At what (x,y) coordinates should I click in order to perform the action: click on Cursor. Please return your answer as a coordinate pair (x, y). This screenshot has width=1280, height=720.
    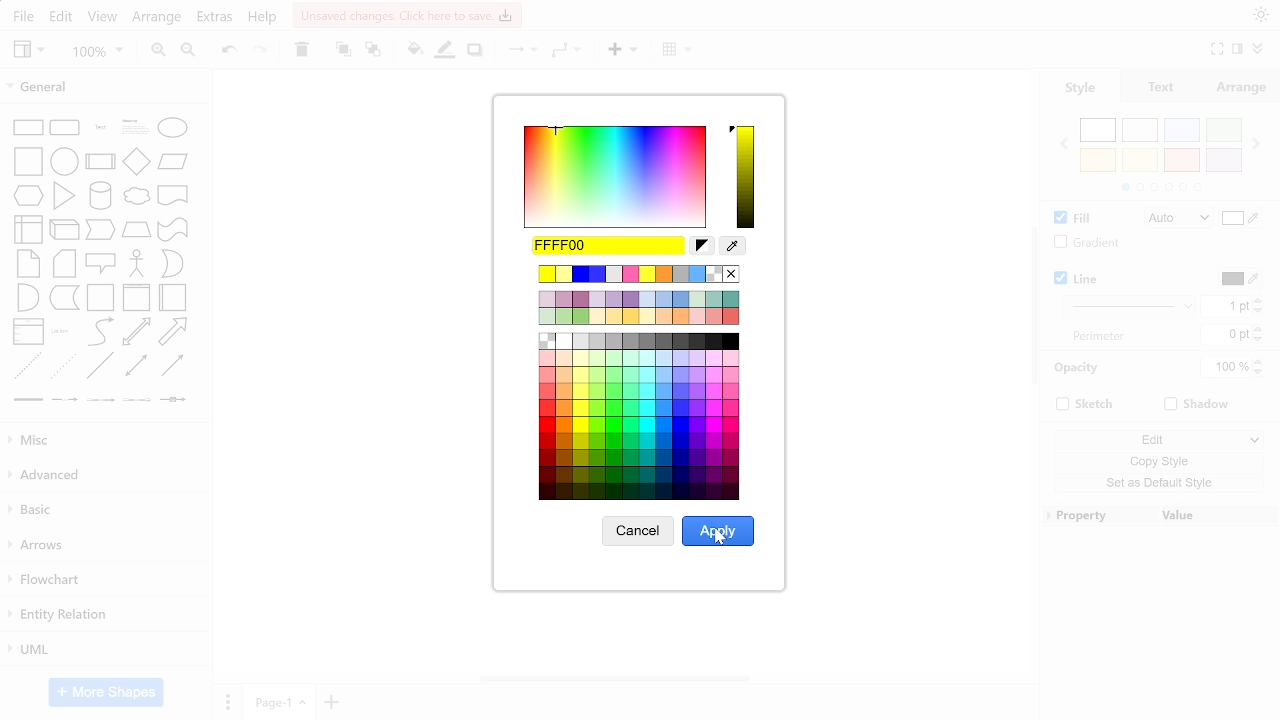
    Looking at the image, I should click on (722, 541).